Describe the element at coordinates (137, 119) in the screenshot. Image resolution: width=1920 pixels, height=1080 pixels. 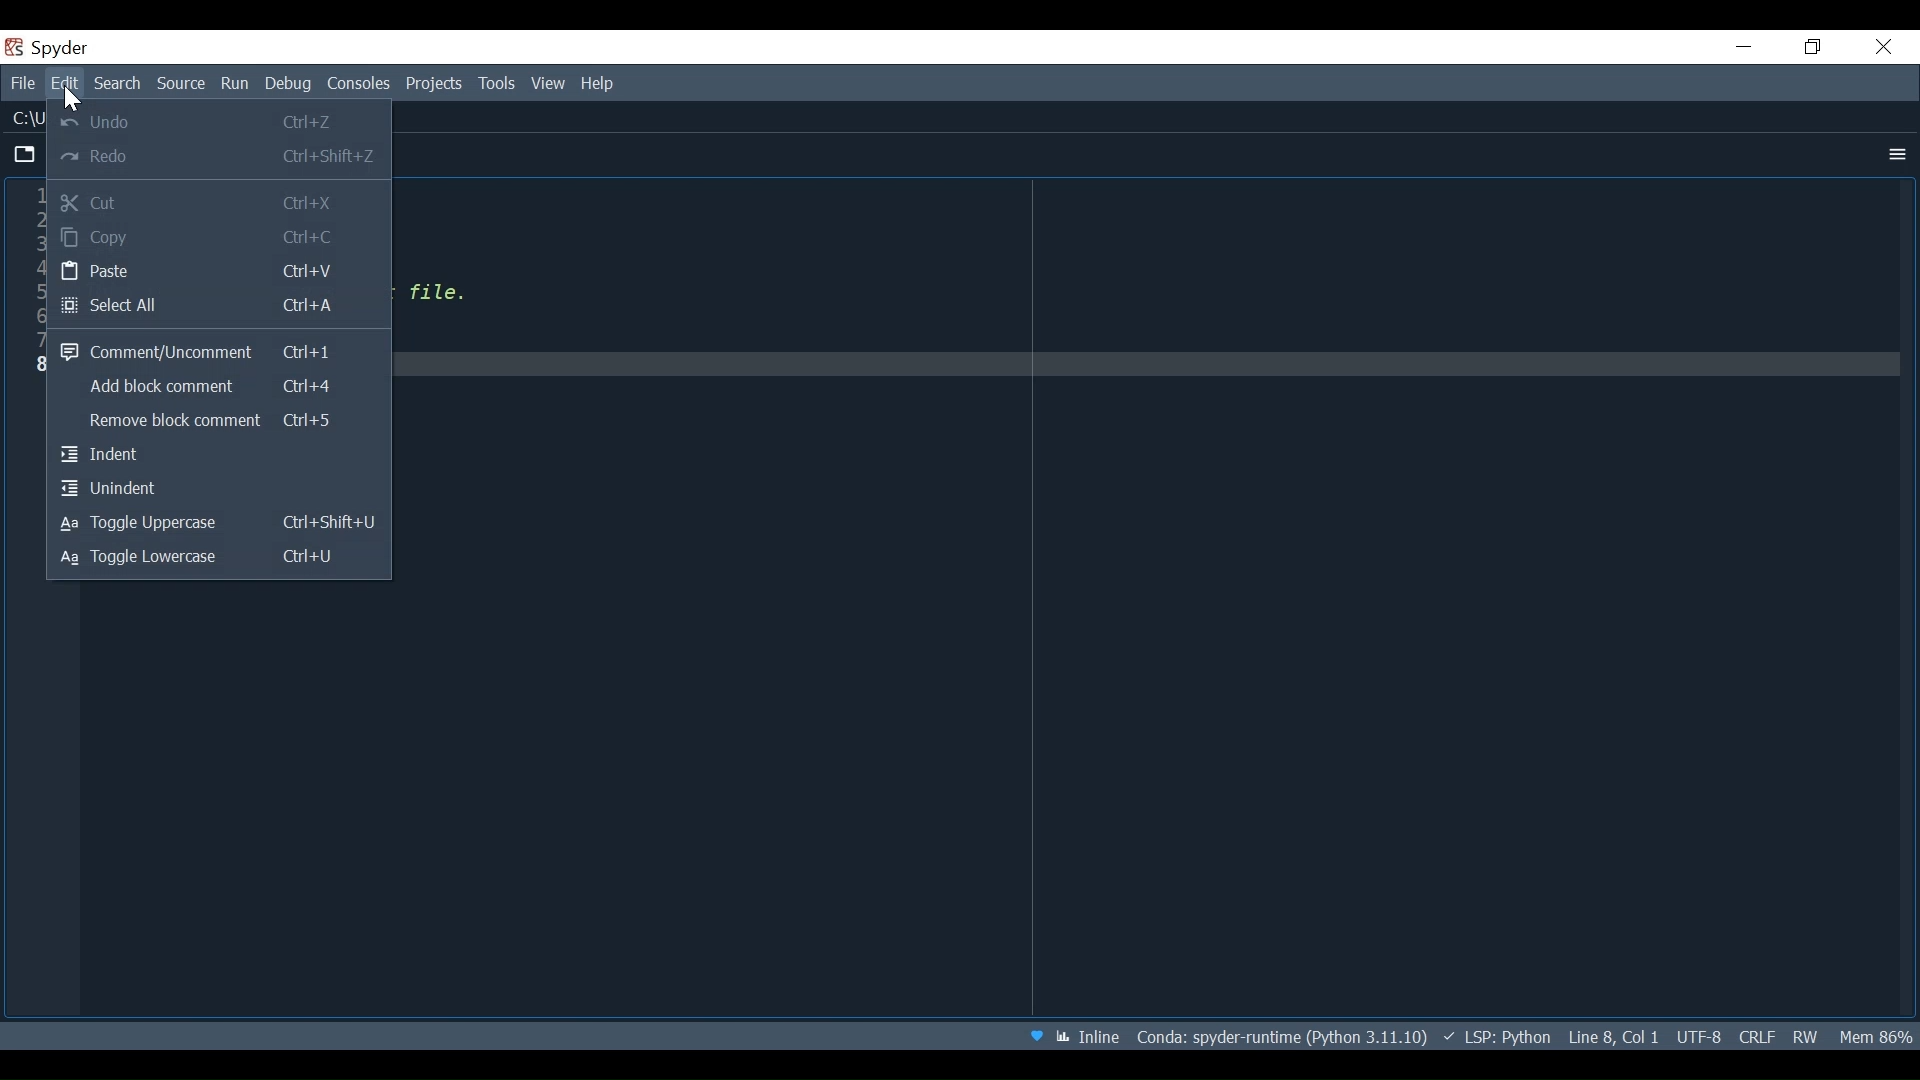
I see `Undo` at that location.